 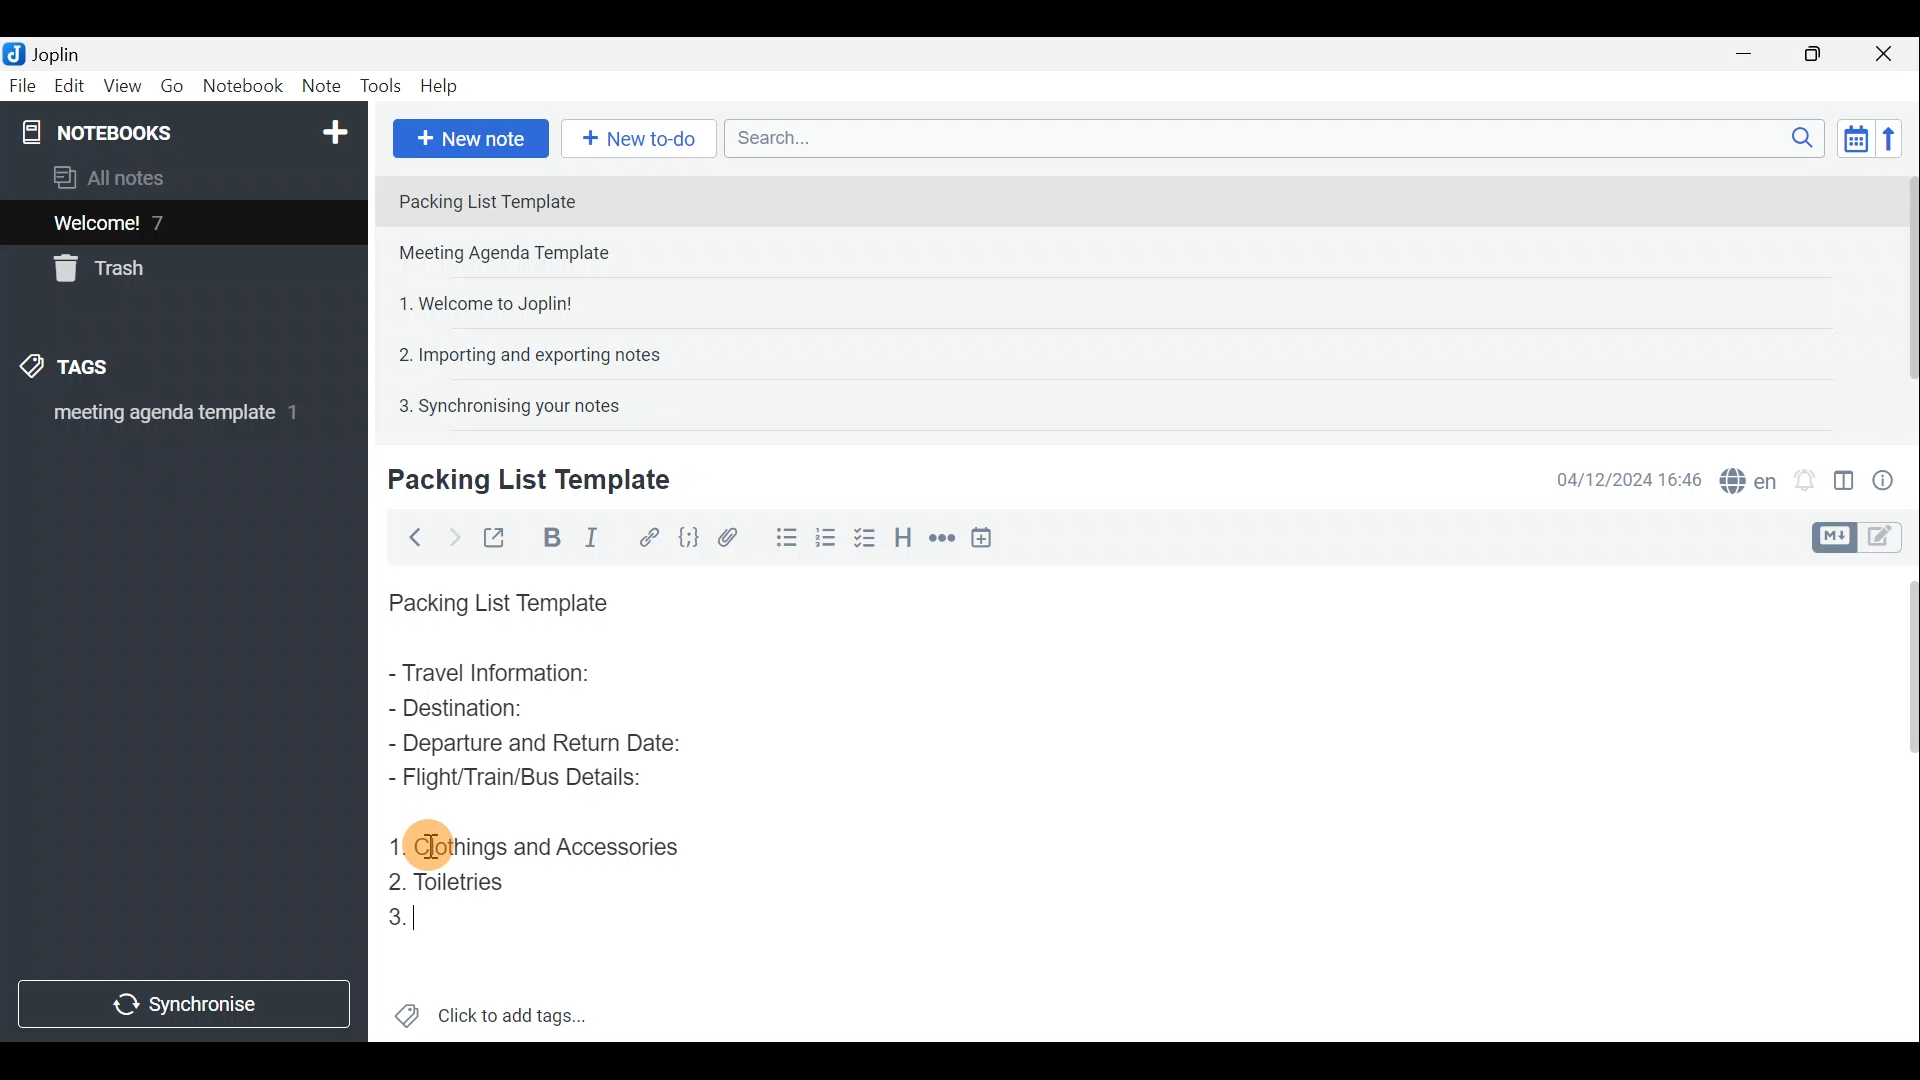 What do you see at coordinates (508, 710) in the screenshot?
I see `Destination:` at bounding box center [508, 710].